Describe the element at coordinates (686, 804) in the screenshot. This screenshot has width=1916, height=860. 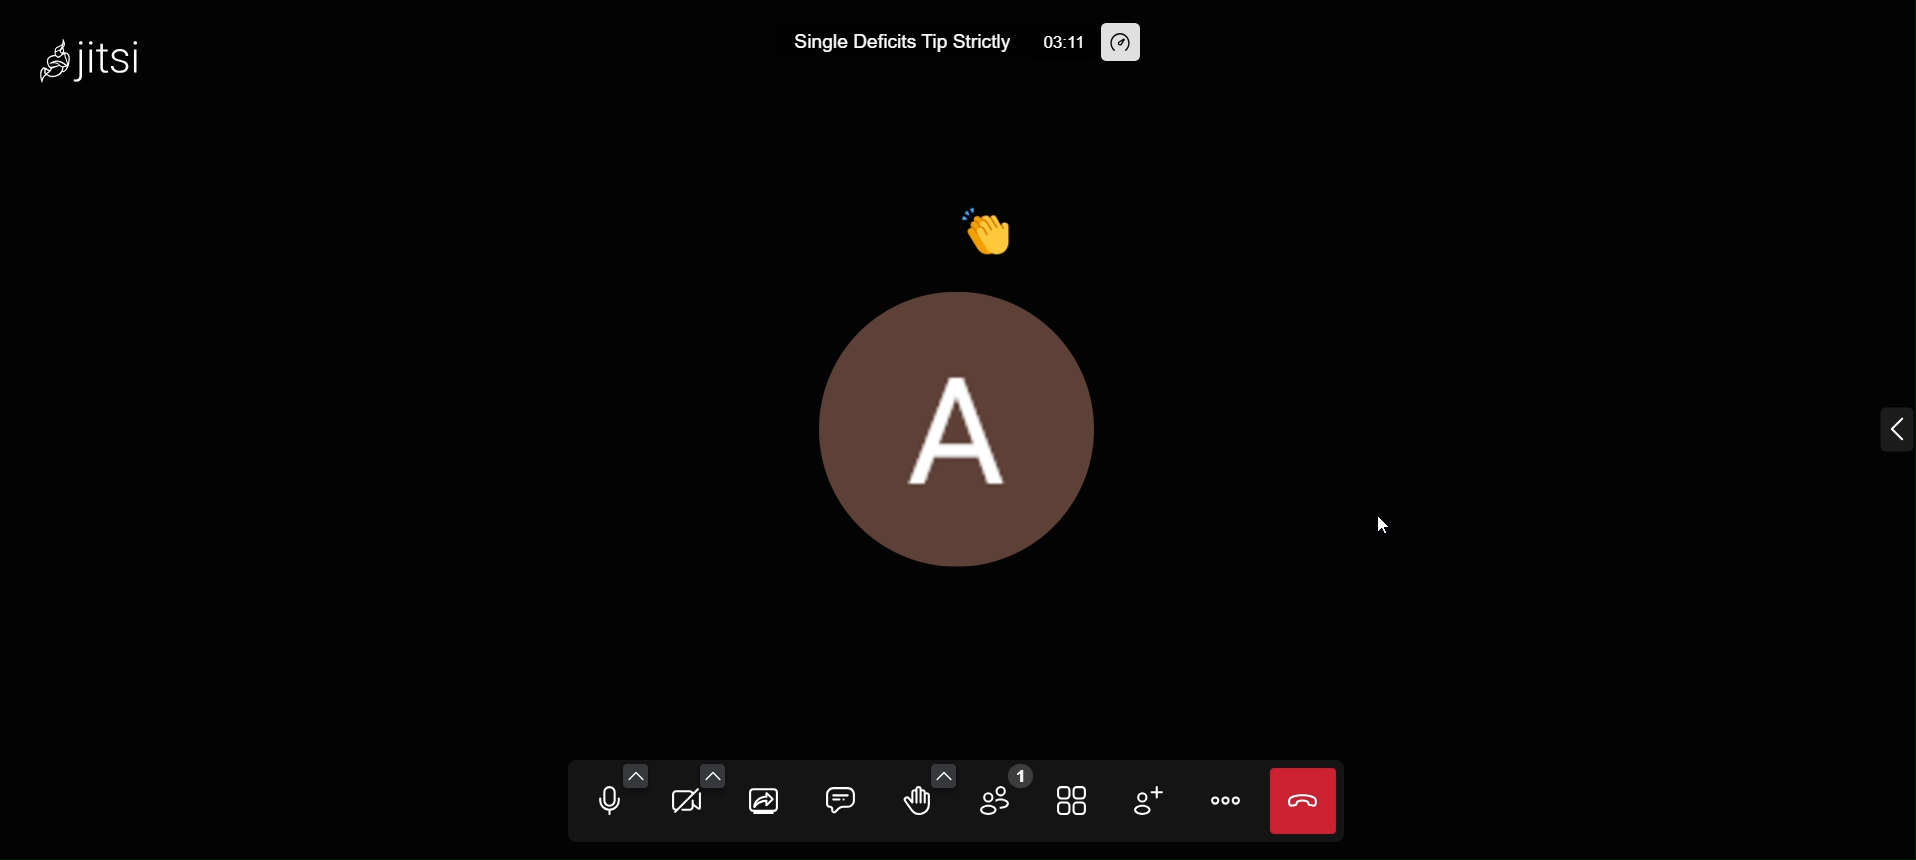
I see `start camera` at that location.